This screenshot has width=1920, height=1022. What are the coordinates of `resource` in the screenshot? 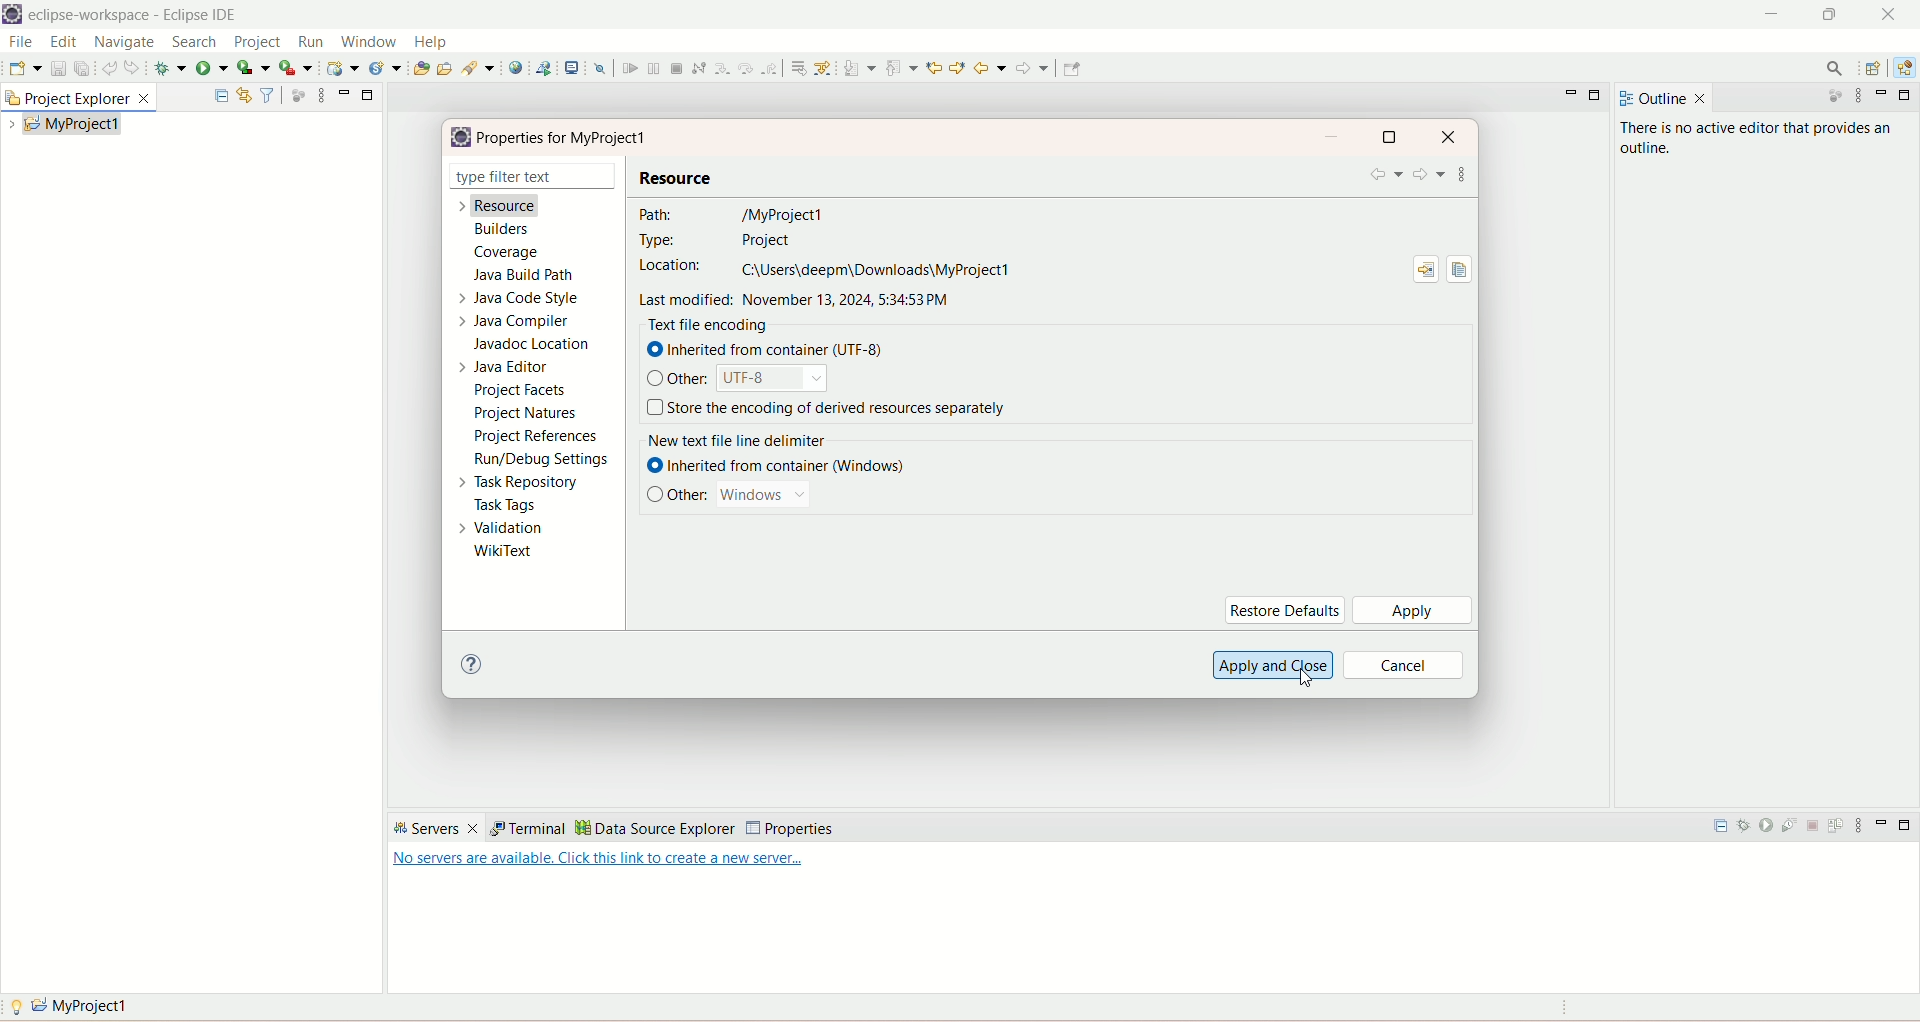 It's located at (501, 205).